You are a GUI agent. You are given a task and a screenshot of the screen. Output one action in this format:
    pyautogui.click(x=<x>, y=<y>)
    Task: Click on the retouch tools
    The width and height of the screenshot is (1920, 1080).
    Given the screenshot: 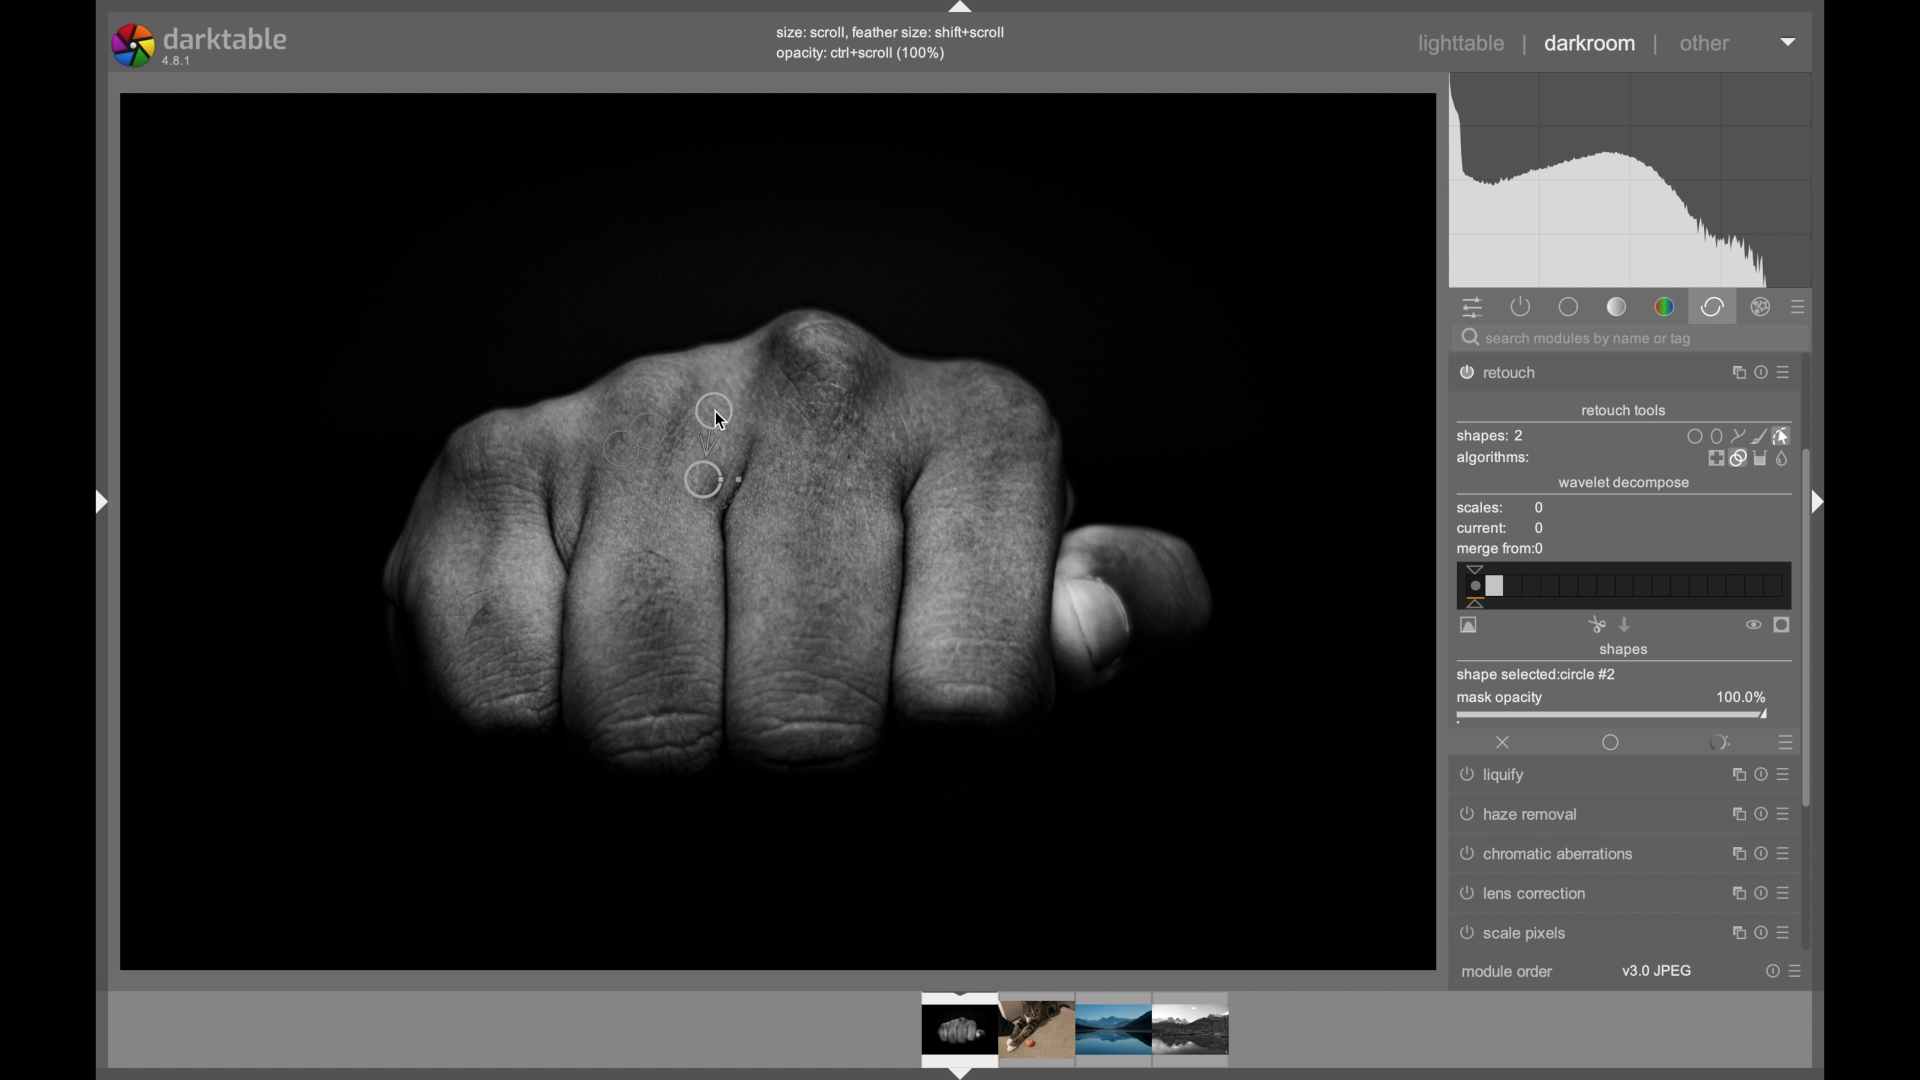 What is the action you would take?
    pyautogui.click(x=1624, y=411)
    